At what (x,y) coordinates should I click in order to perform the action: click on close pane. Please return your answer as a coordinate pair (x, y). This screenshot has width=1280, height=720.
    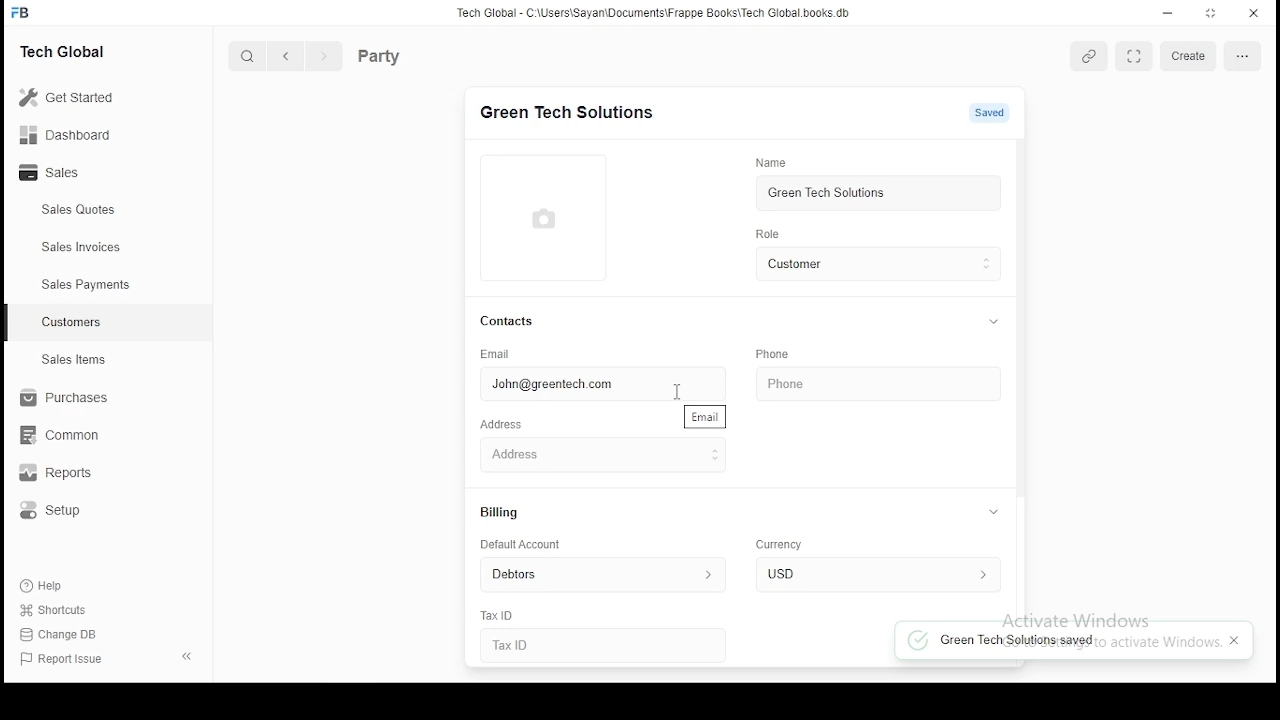
    Looking at the image, I should click on (189, 656).